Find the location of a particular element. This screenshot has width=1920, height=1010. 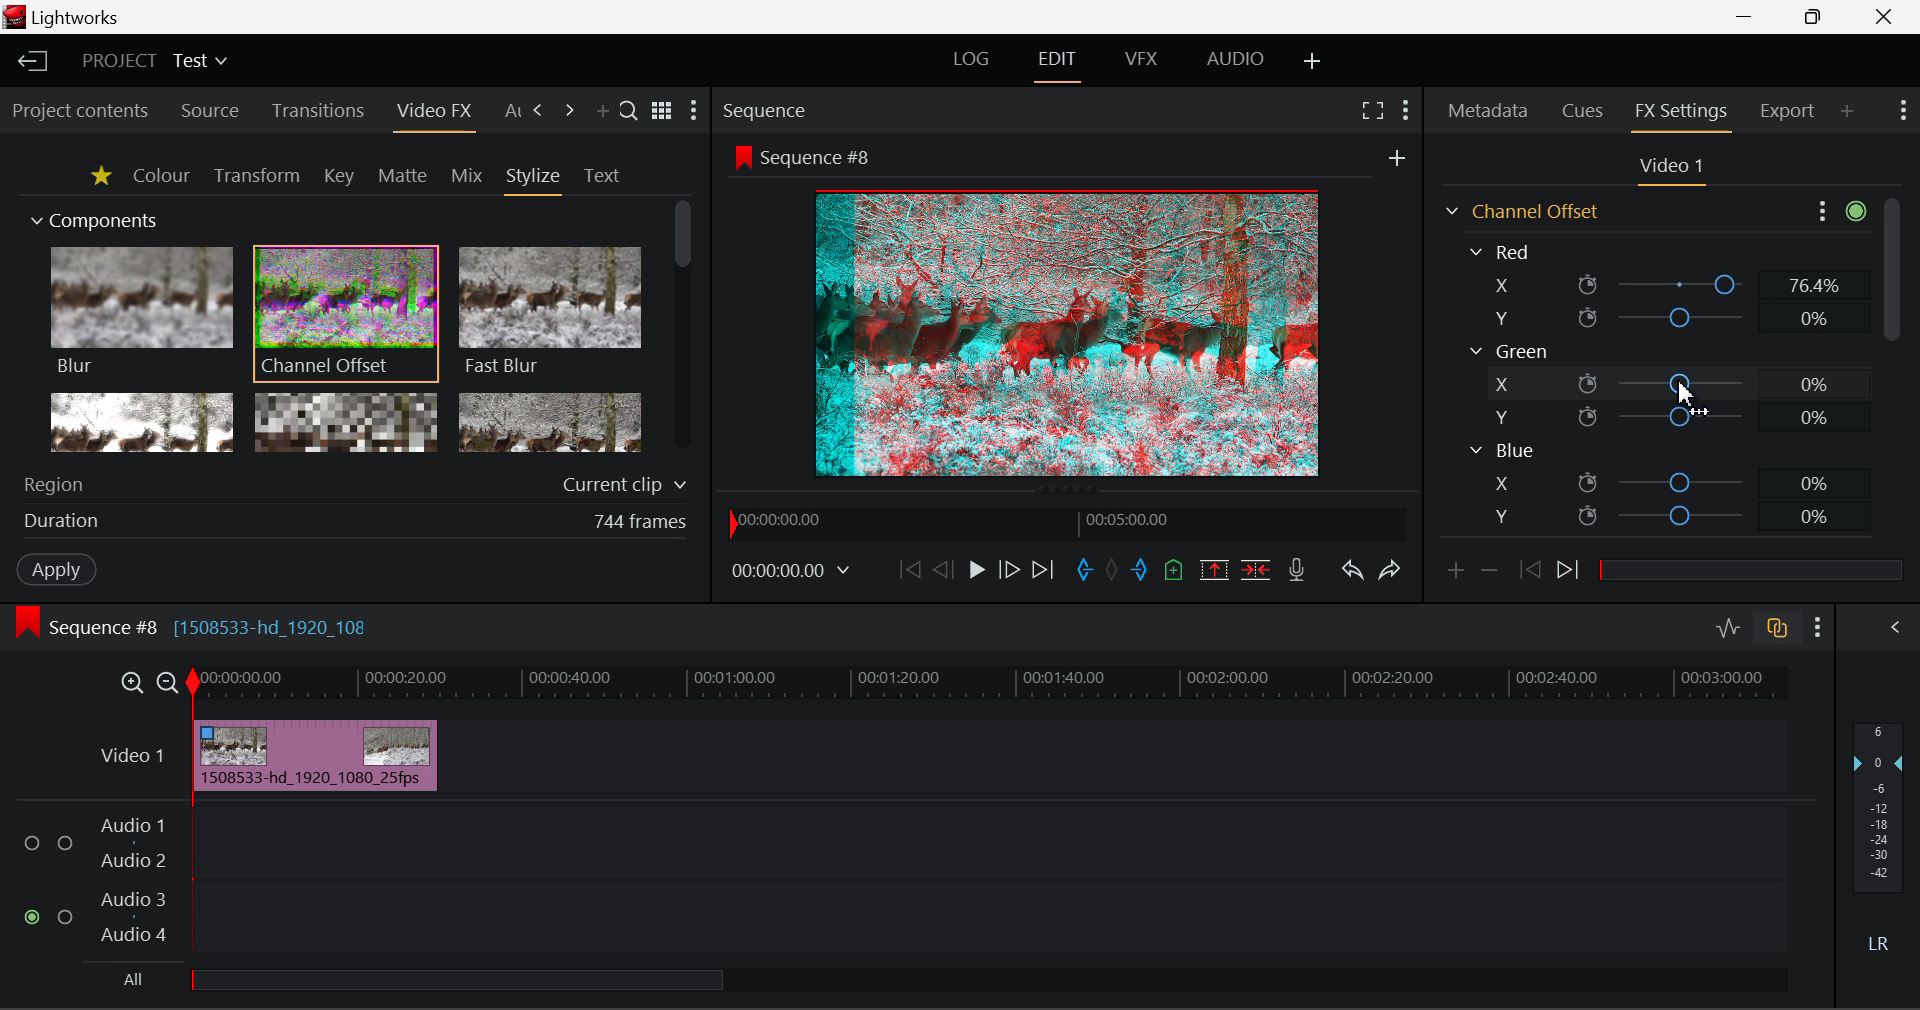

Components Section is located at coordinates (92, 217).